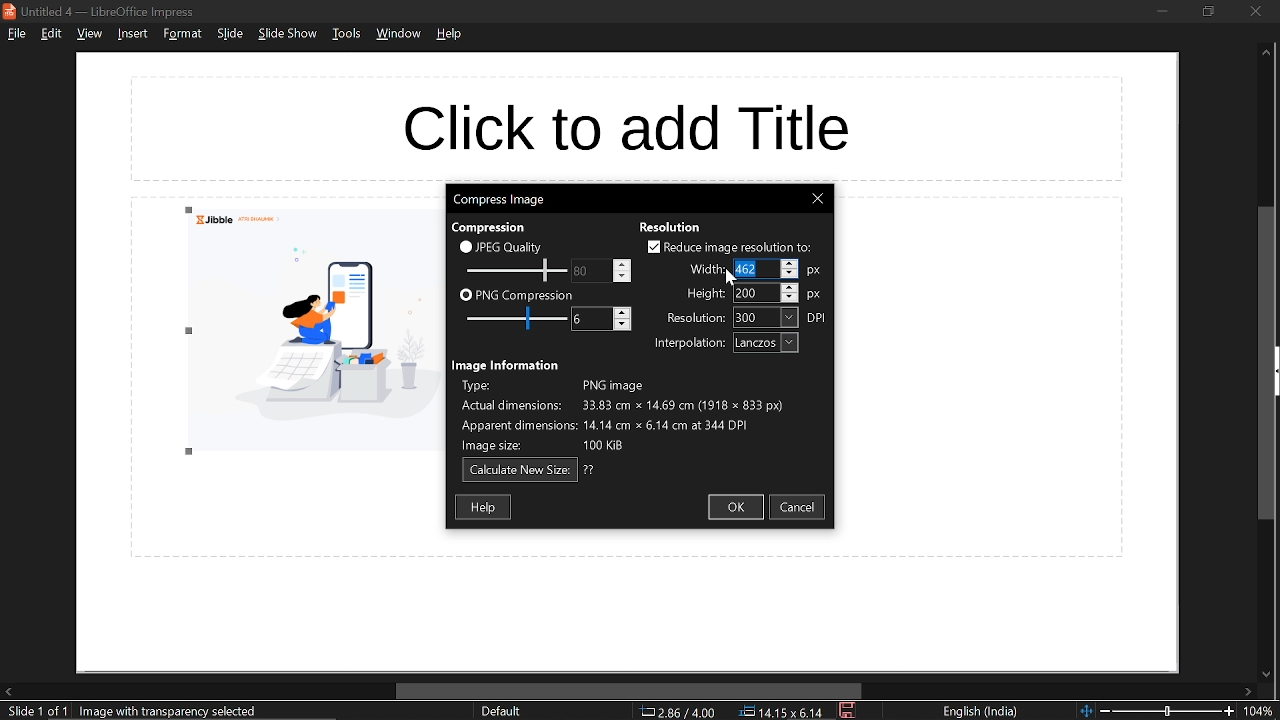 The height and width of the screenshot is (720, 1280). What do you see at coordinates (781, 712) in the screenshot?
I see `position` at bounding box center [781, 712].